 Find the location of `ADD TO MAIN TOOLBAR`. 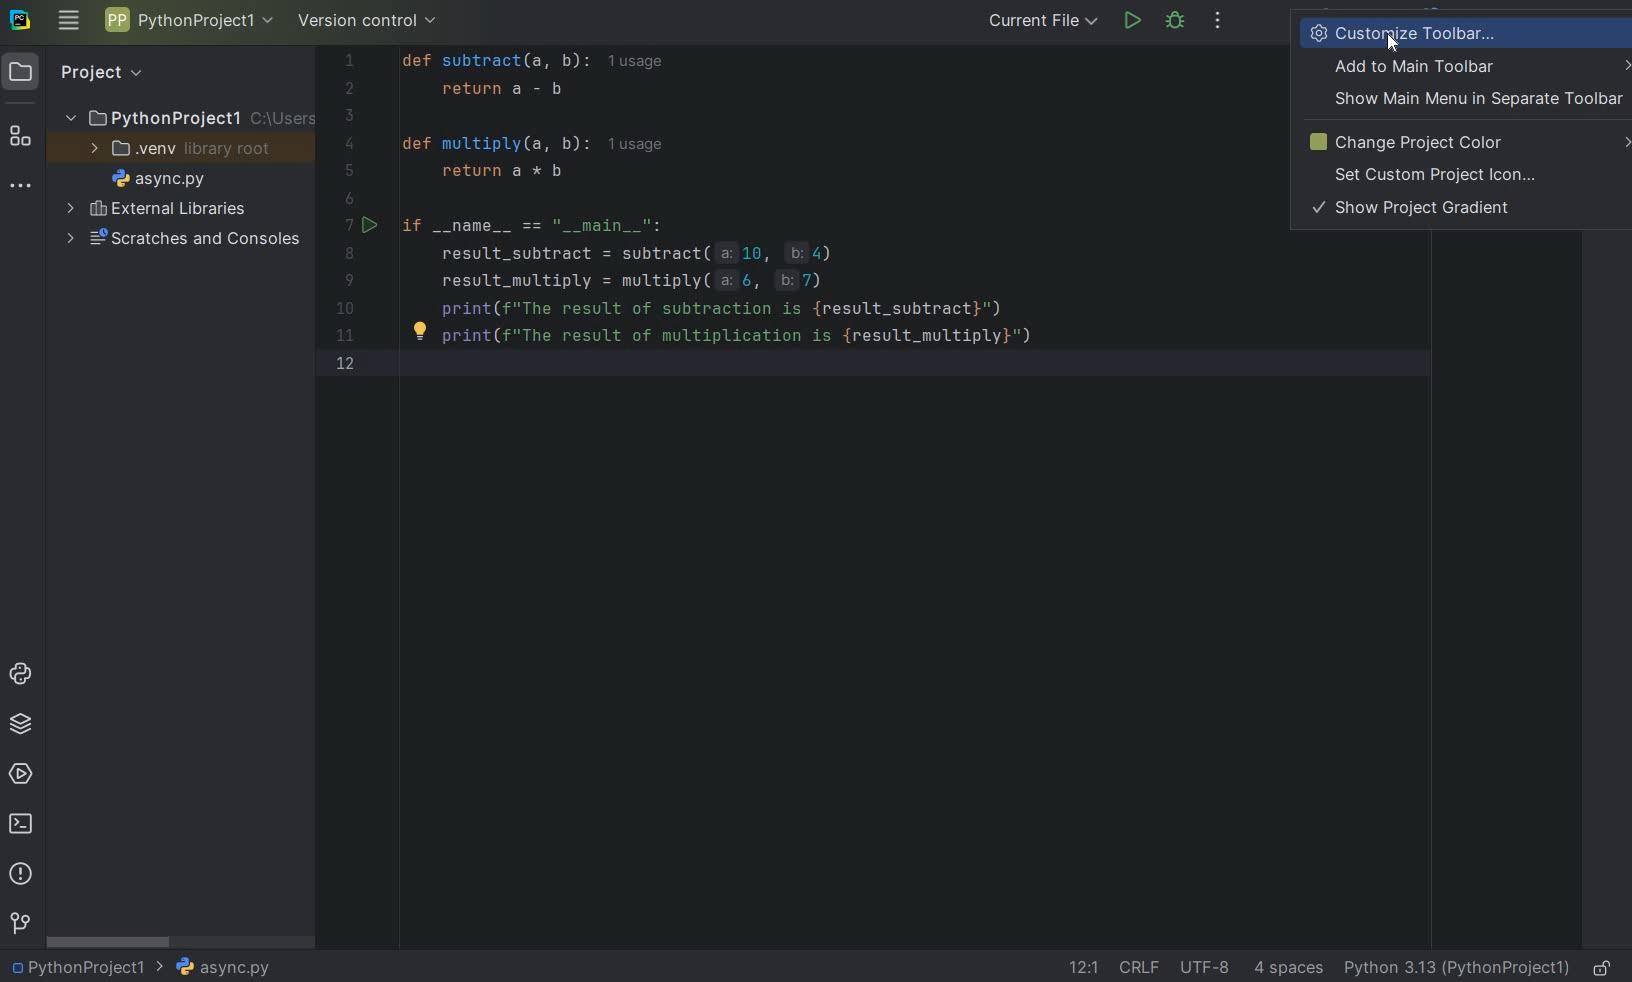

ADD TO MAIN TOOLBAR is located at coordinates (1478, 66).